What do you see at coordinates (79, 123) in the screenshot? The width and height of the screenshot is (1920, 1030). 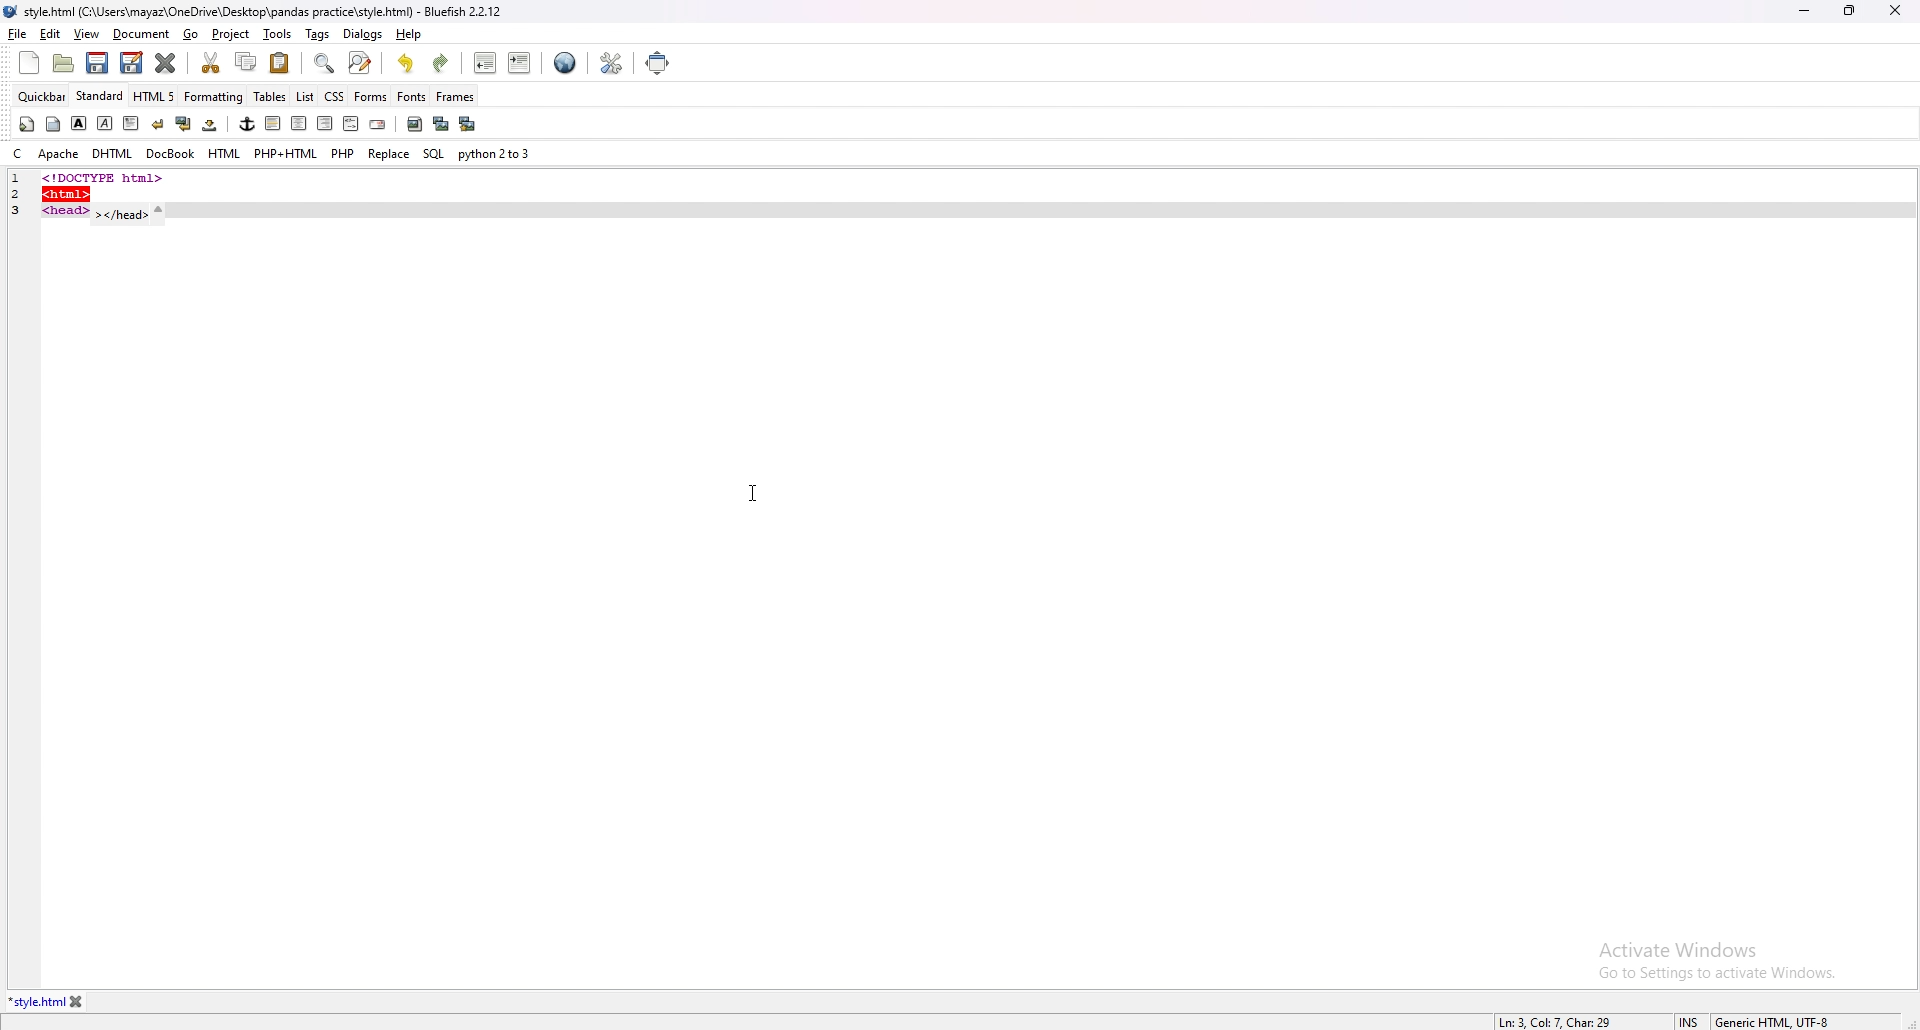 I see `bold` at bounding box center [79, 123].